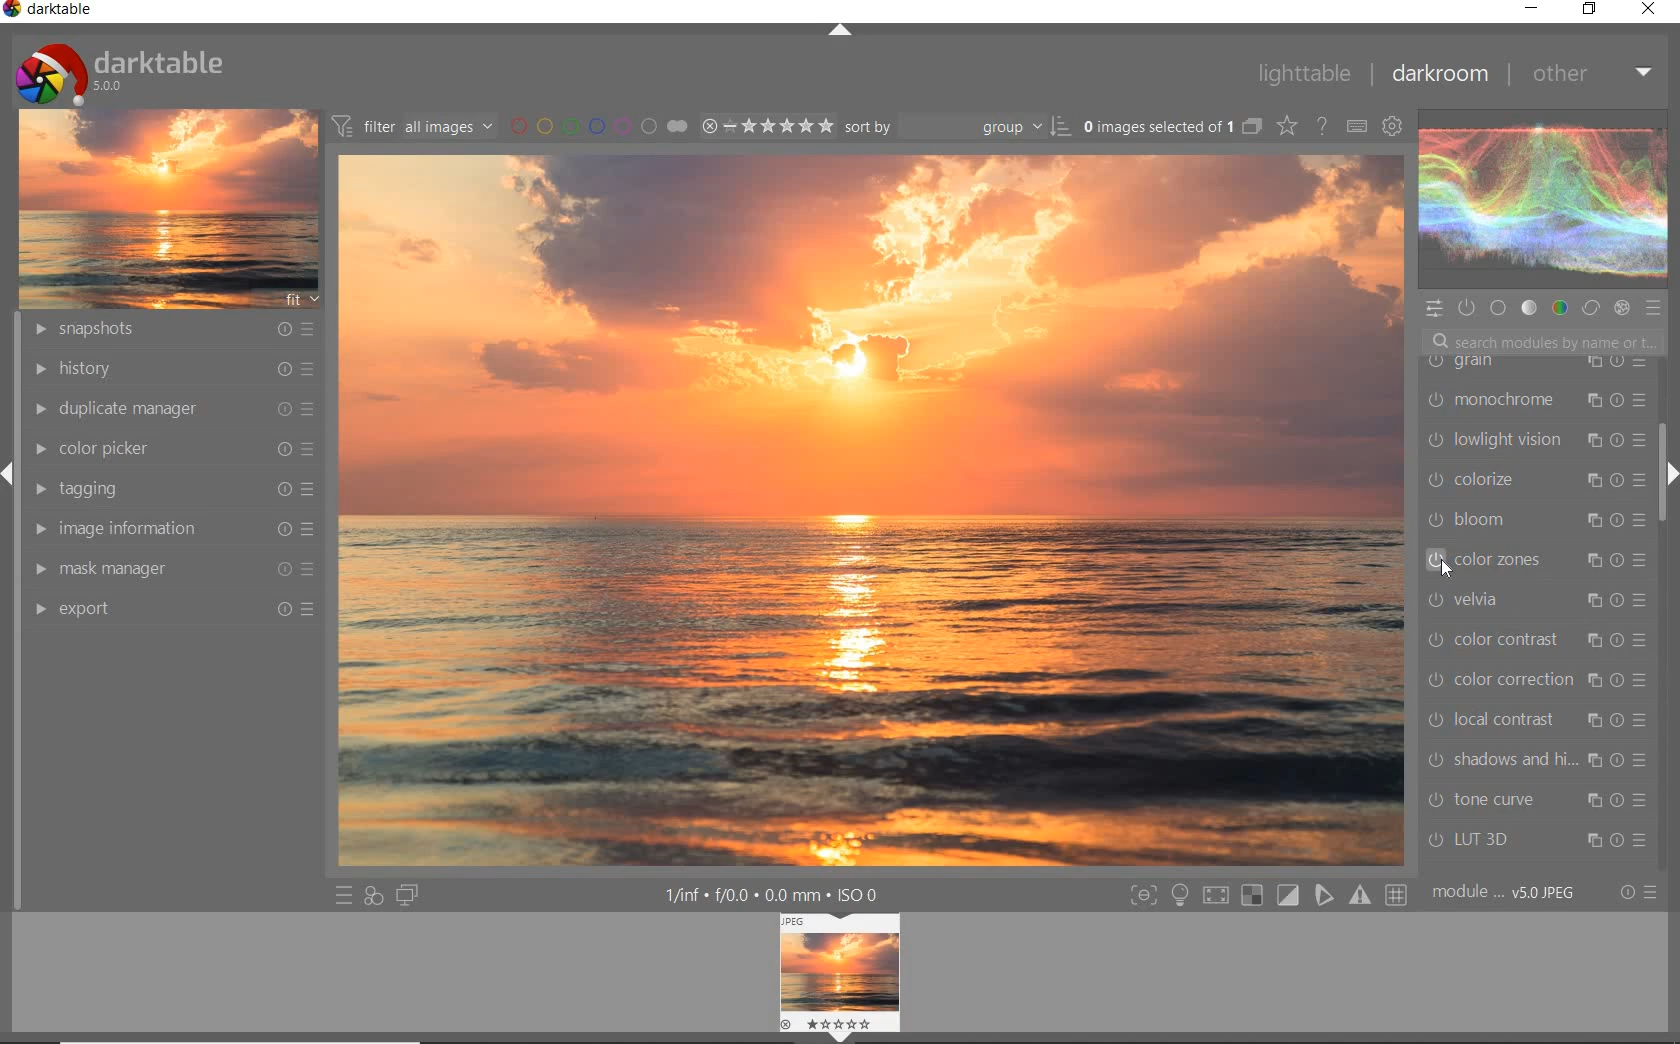 The width and height of the screenshot is (1680, 1044). What do you see at coordinates (341, 896) in the screenshot?
I see `QUICK ACCESS TO PRESET` at bounding box center [341, 896].